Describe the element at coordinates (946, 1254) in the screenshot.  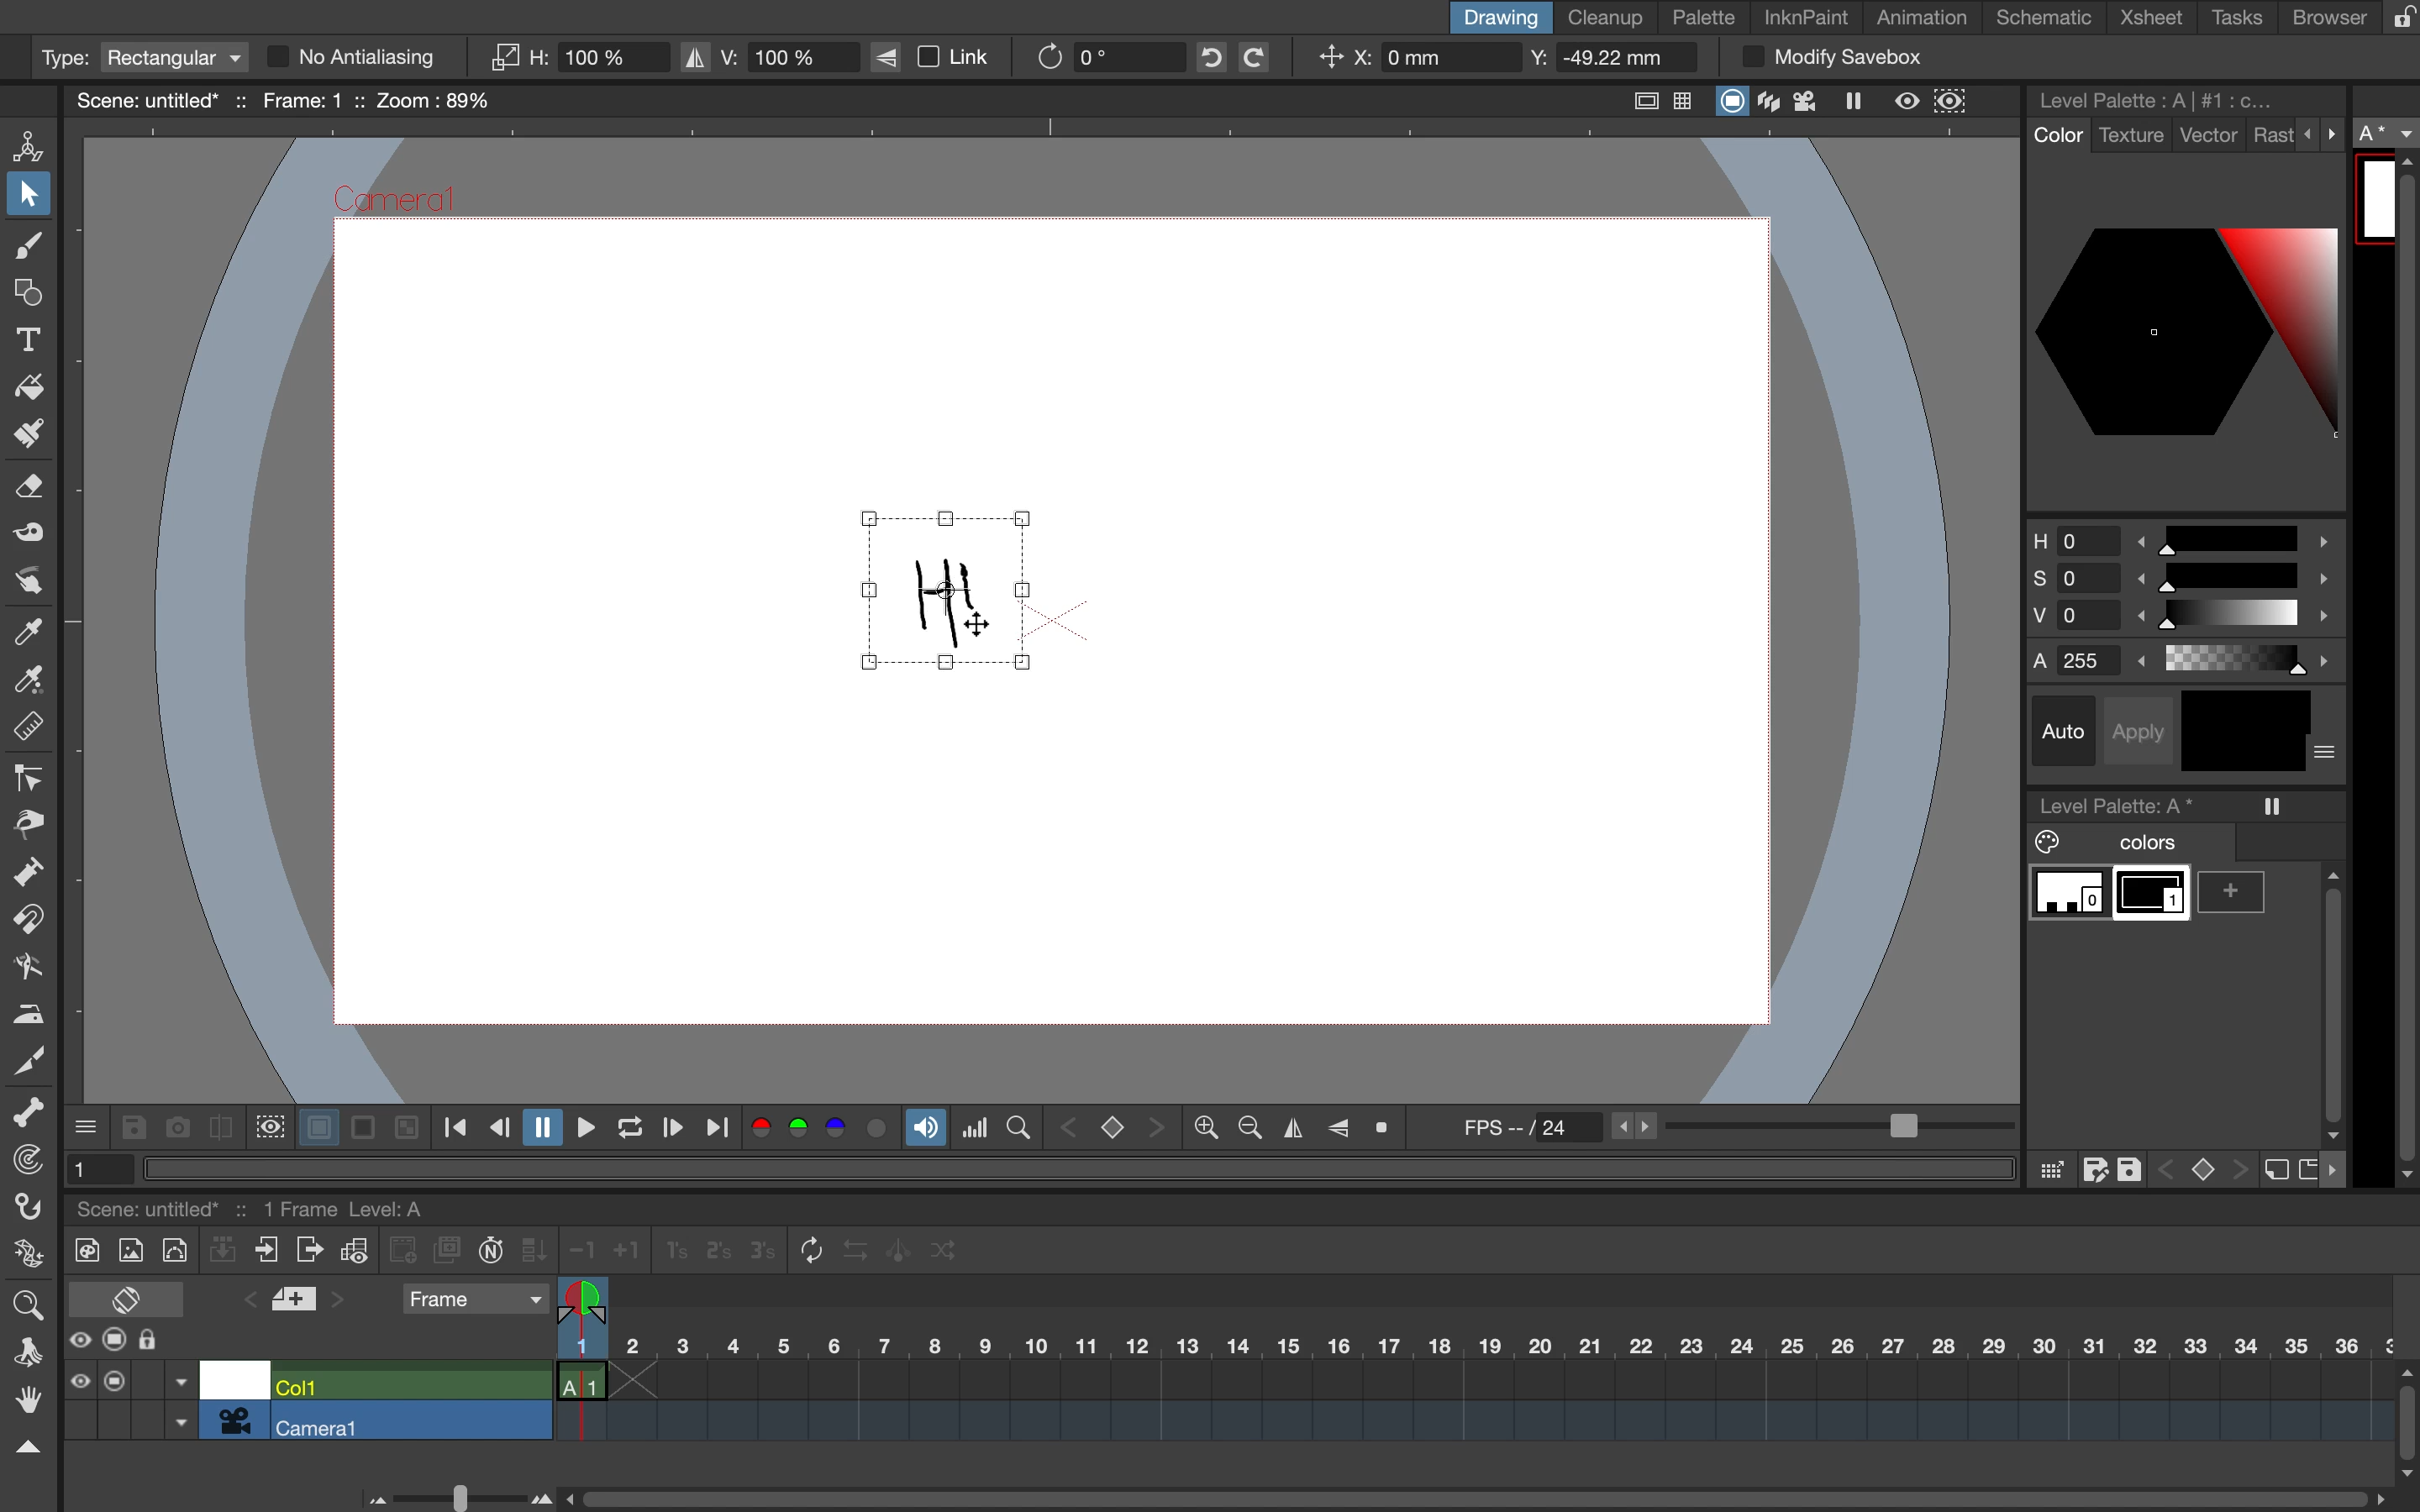
I see `random` at that location.